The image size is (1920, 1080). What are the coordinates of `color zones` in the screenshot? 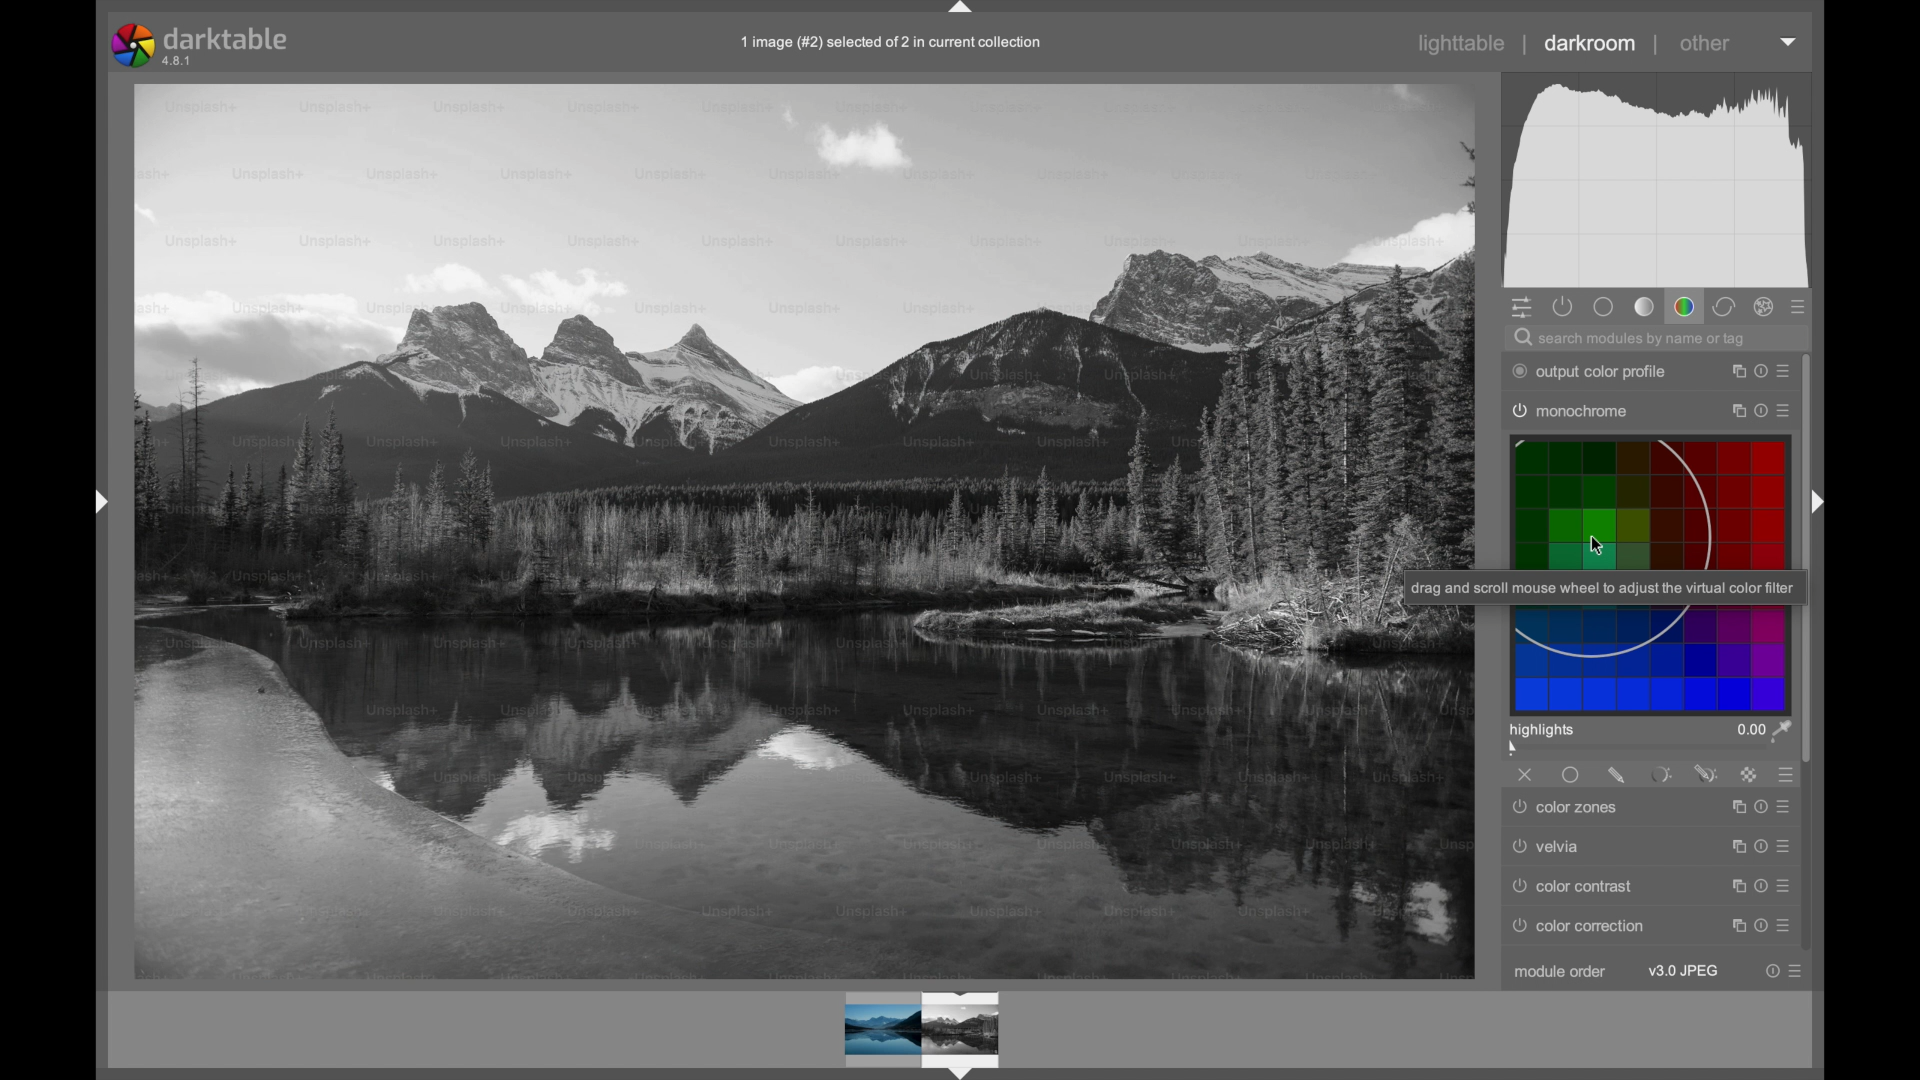 It's located at (1568, 808).